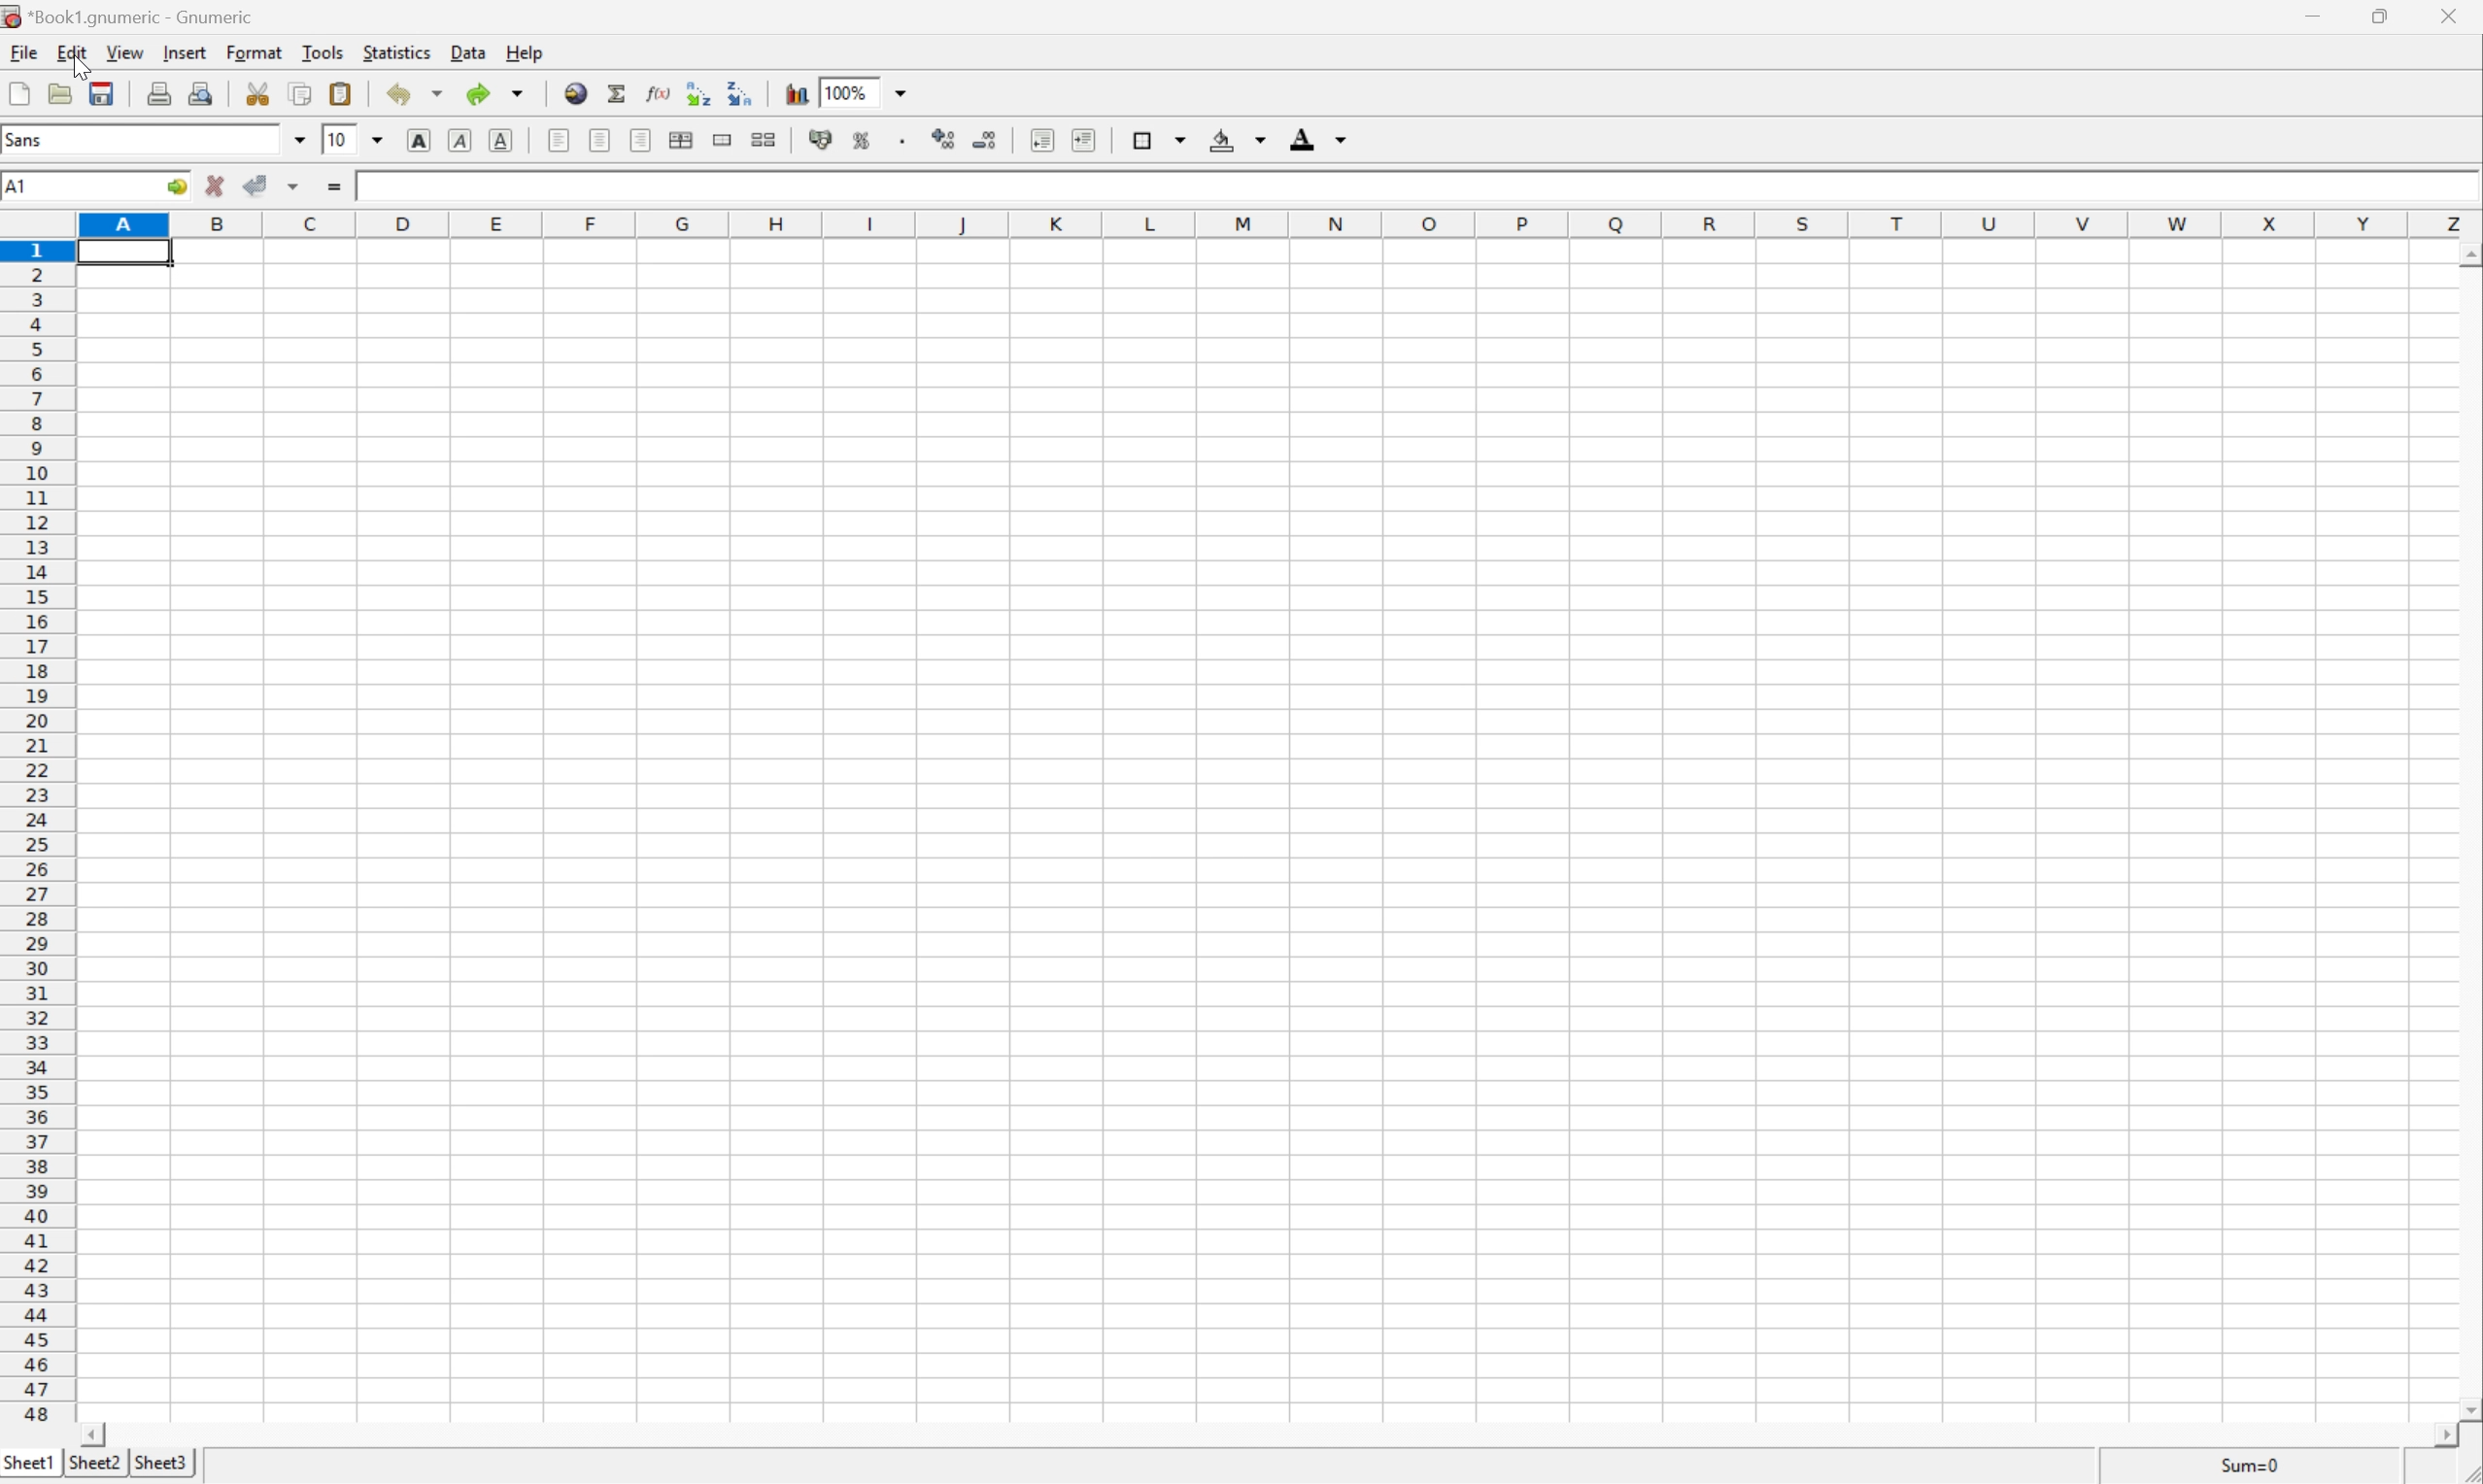 The width and height of the screenshot is (2483, 1484). I want to click on Font size 10, so click(357, 141).